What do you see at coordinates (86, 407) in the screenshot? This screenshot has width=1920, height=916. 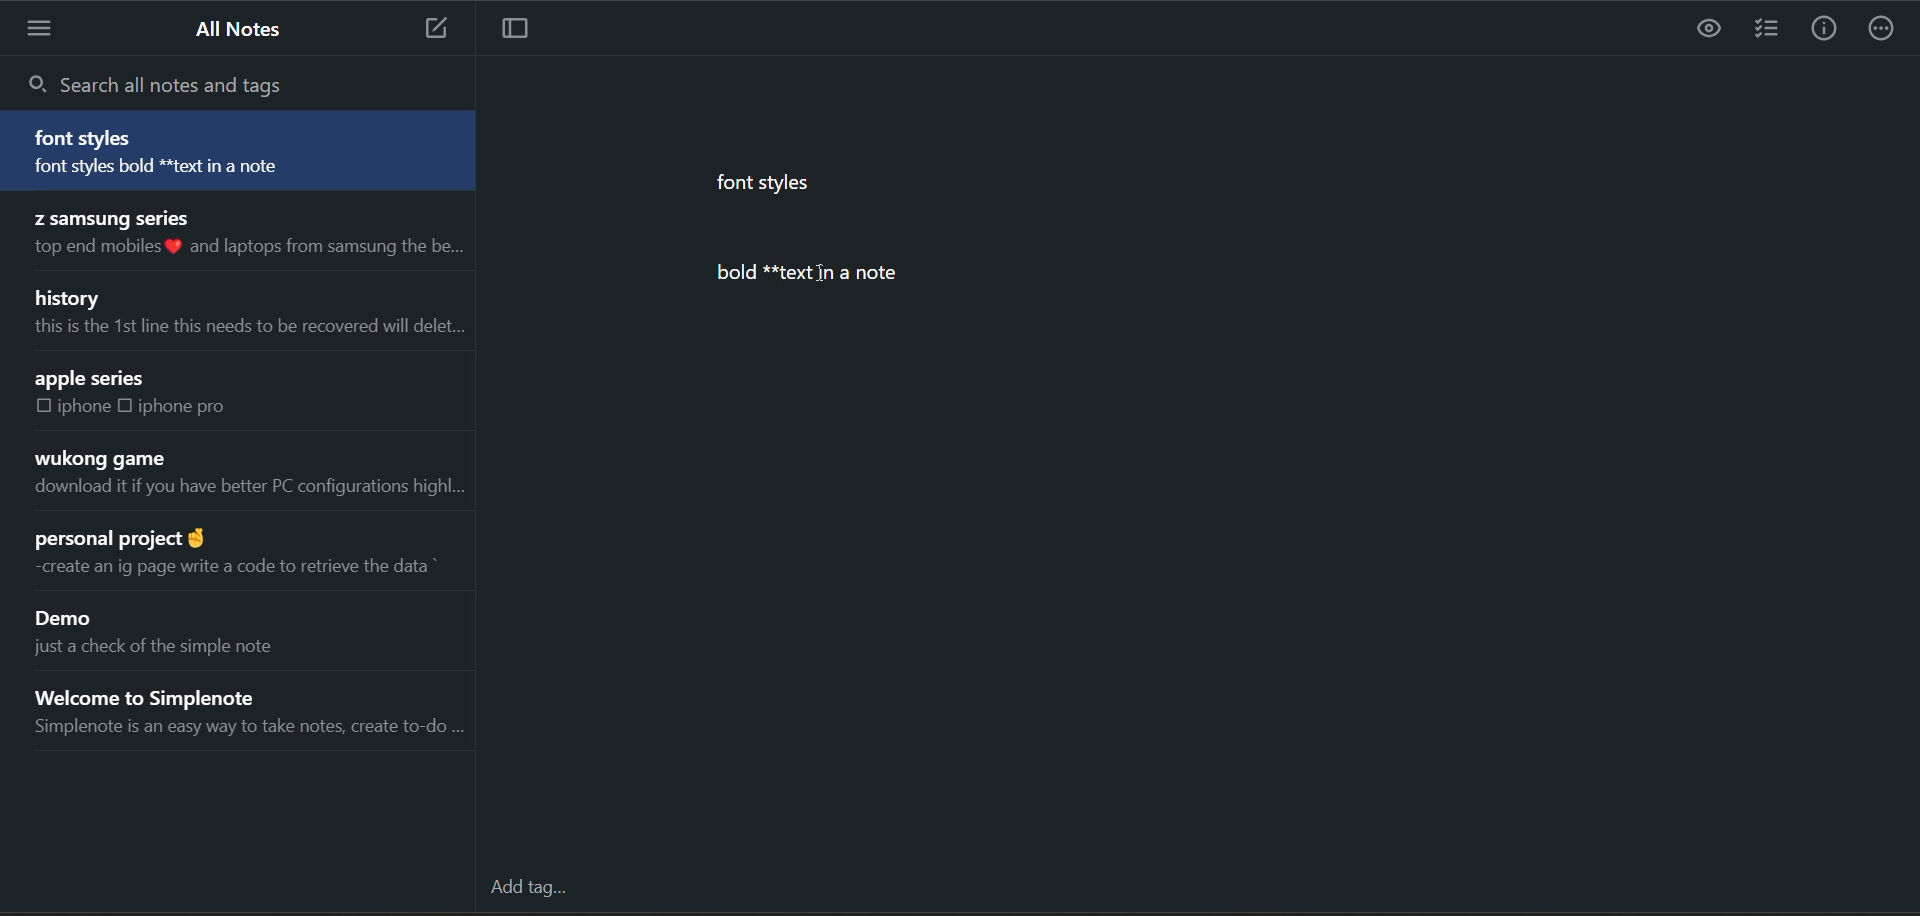 I see `iphone` at bounding box center [86, 407].